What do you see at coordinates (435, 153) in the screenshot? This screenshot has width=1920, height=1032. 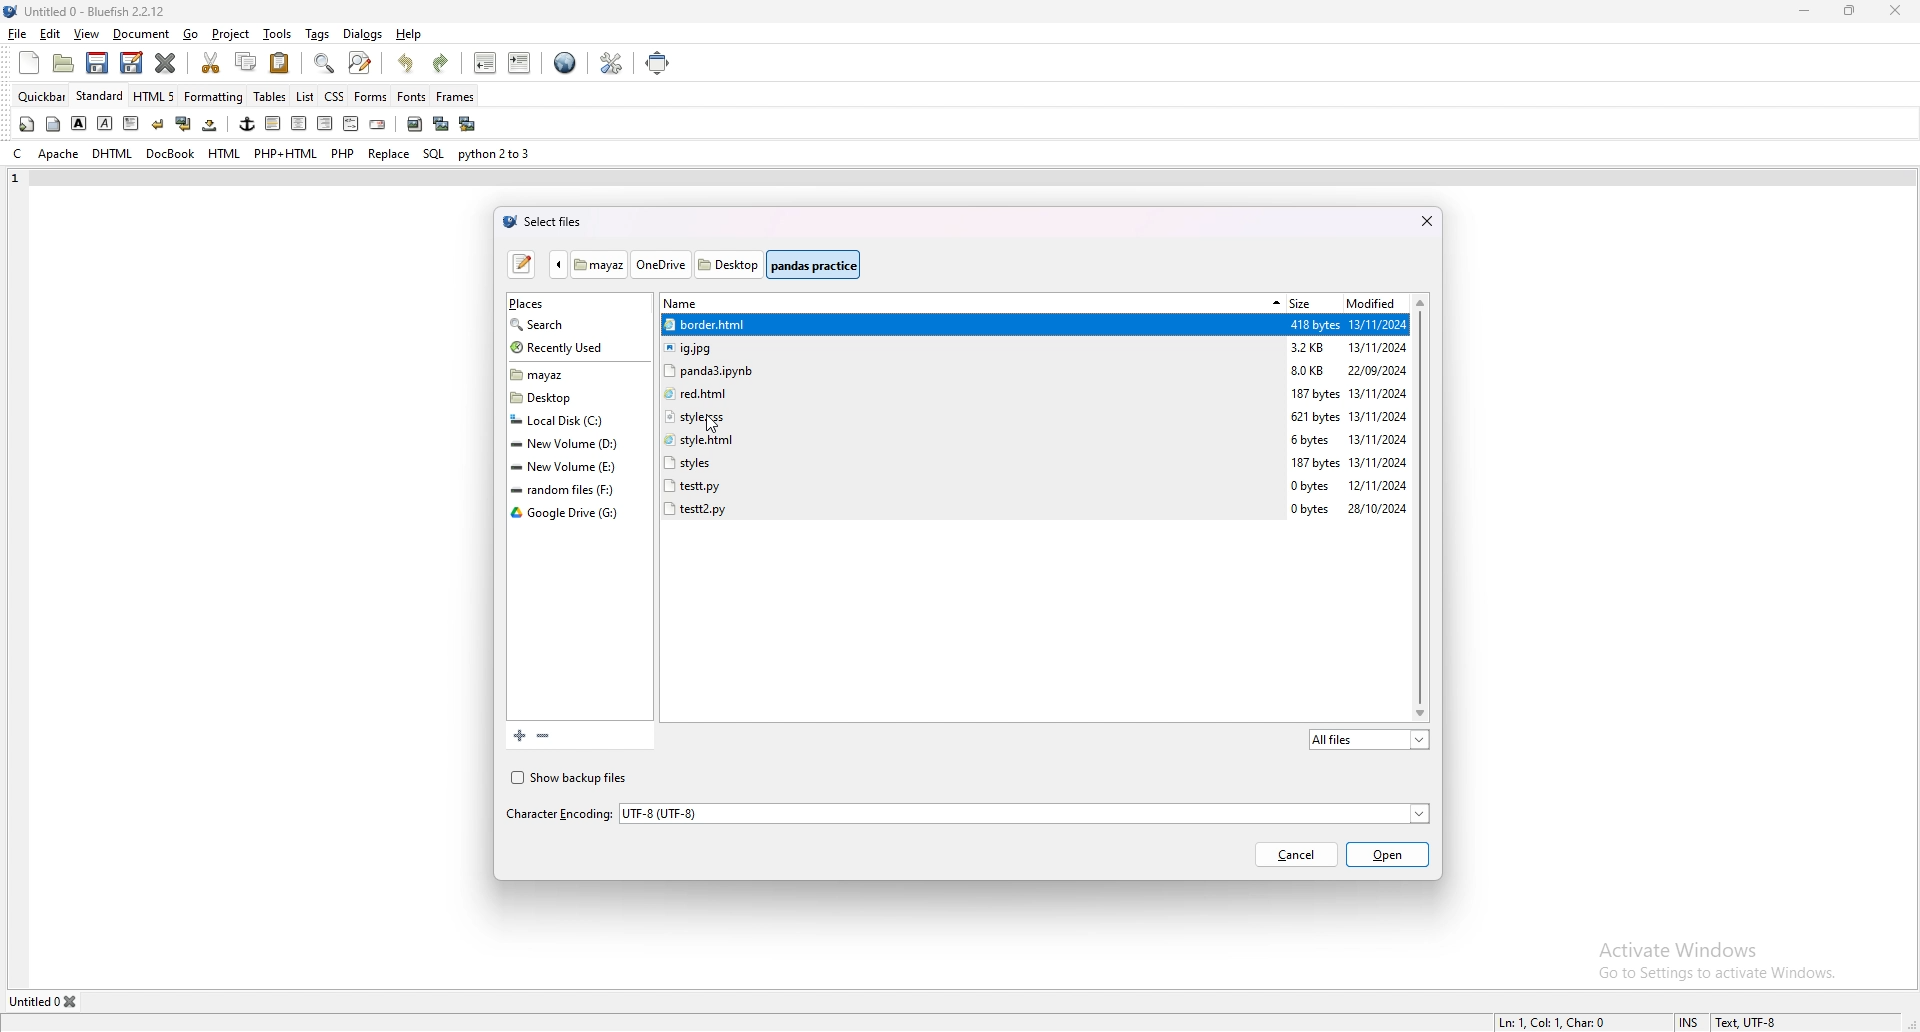 I see `sql` at bounding box center [435, 153].